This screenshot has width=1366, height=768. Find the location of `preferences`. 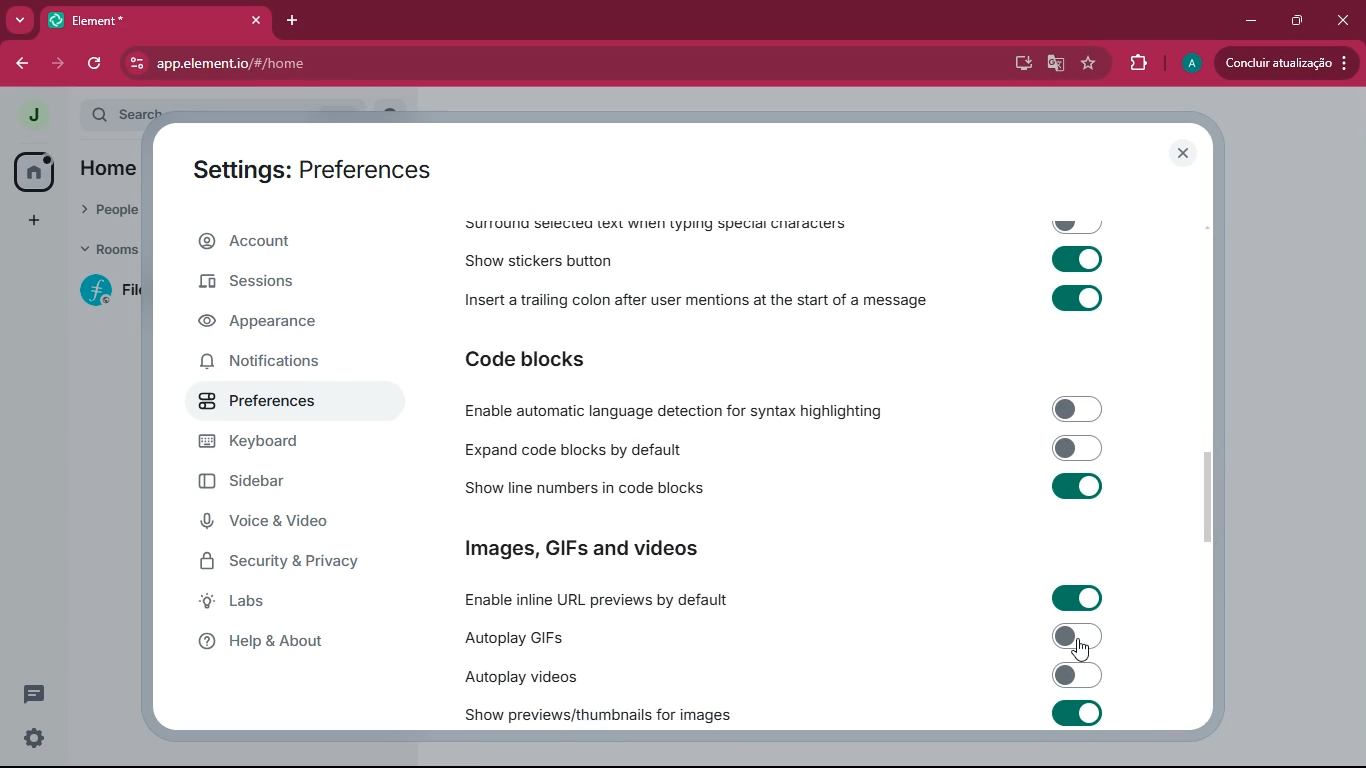

preferences is located at coordinates (277, 405).